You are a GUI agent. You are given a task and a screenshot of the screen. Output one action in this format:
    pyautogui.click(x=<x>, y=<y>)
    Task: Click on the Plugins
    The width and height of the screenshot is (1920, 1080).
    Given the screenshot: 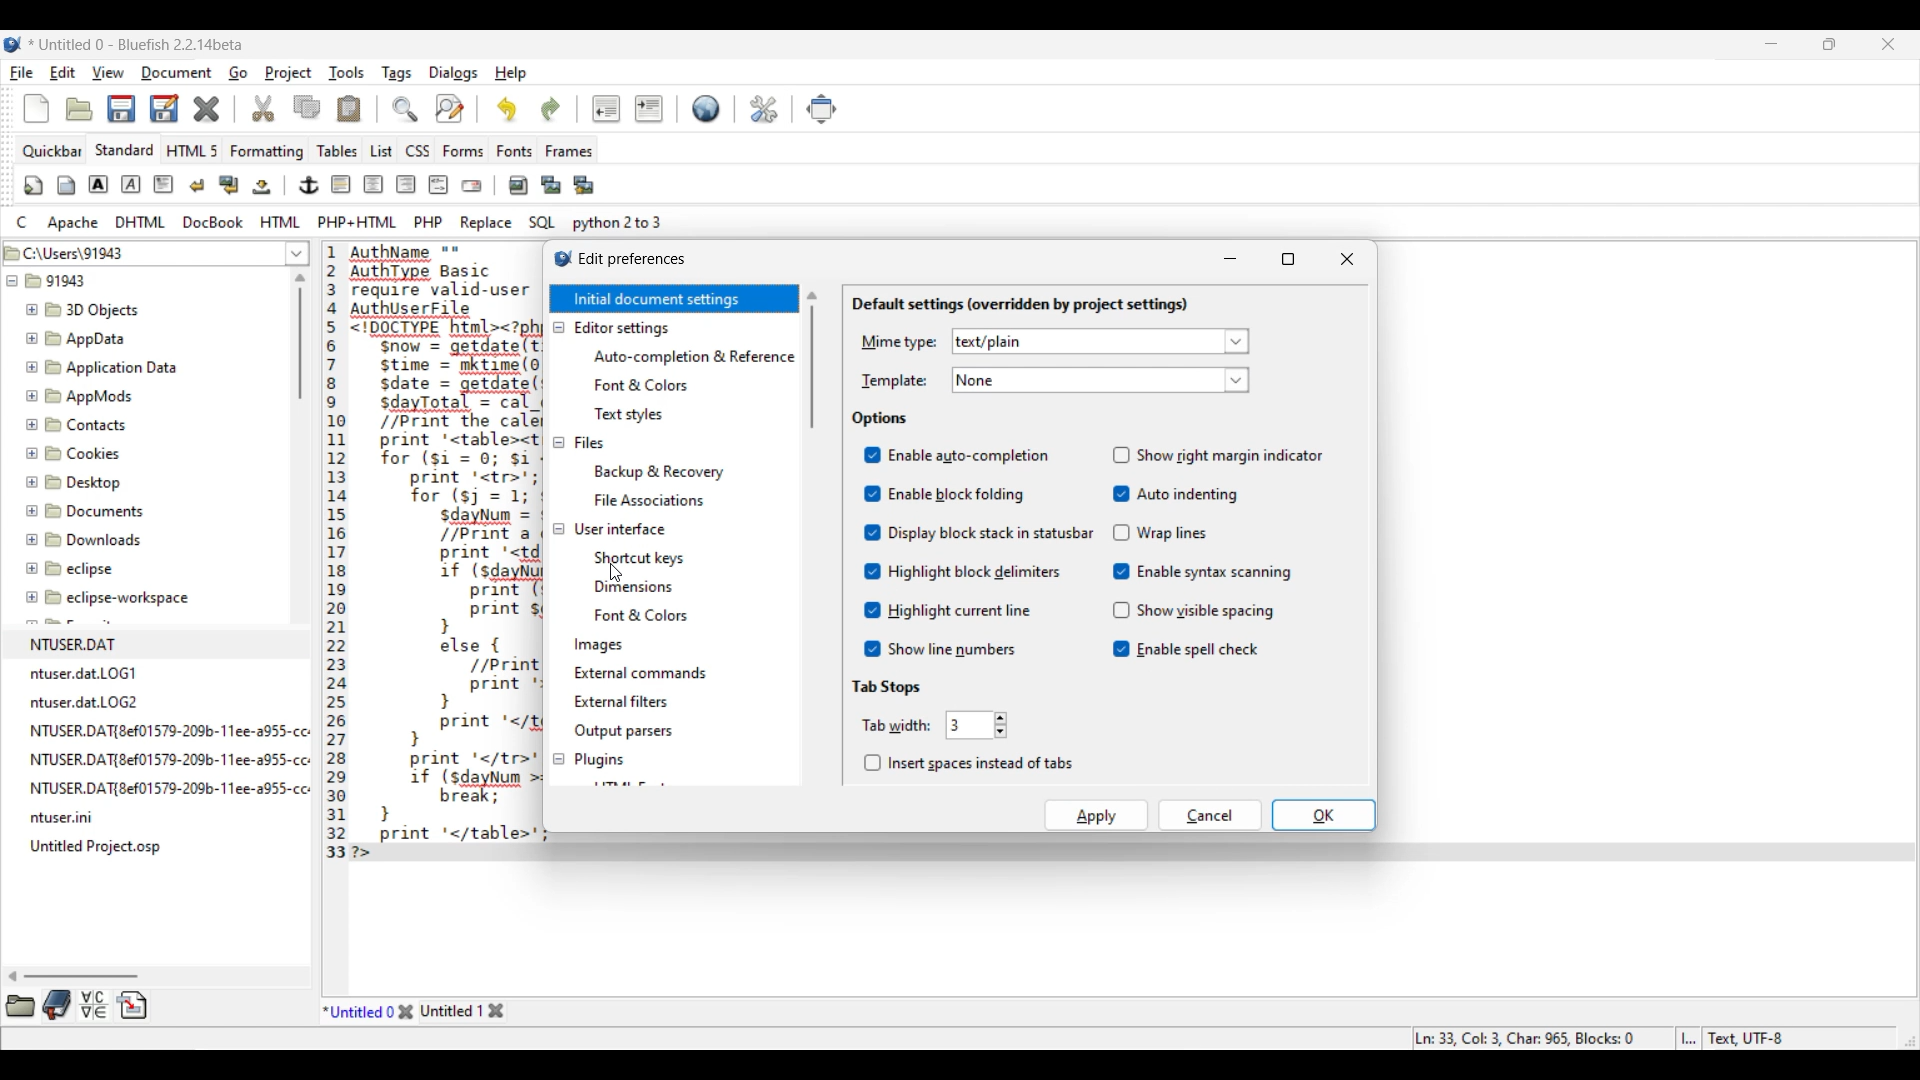 What is the action you would take?
    pyautogui.click(x=598, y=760)
    